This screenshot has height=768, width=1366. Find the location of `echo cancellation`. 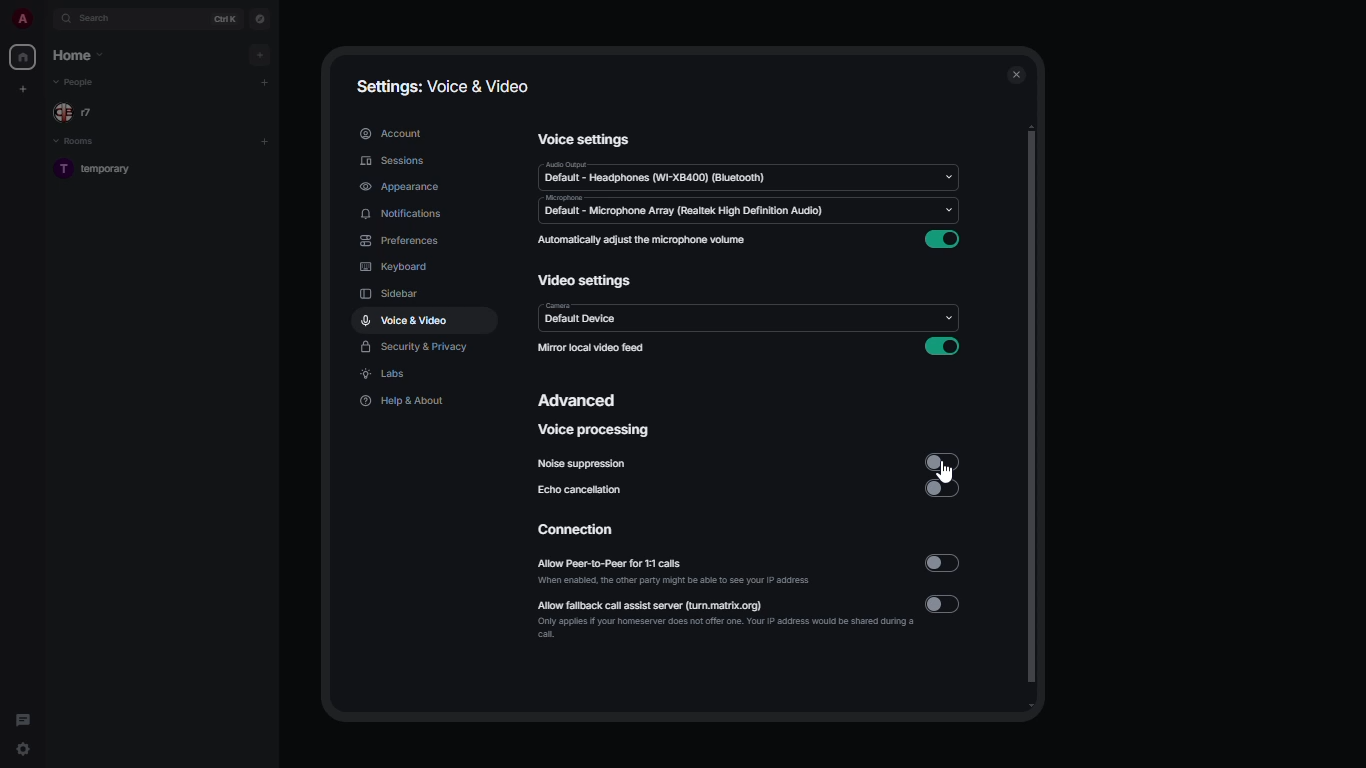

echo cancellation is located at coordinates (581, 491).